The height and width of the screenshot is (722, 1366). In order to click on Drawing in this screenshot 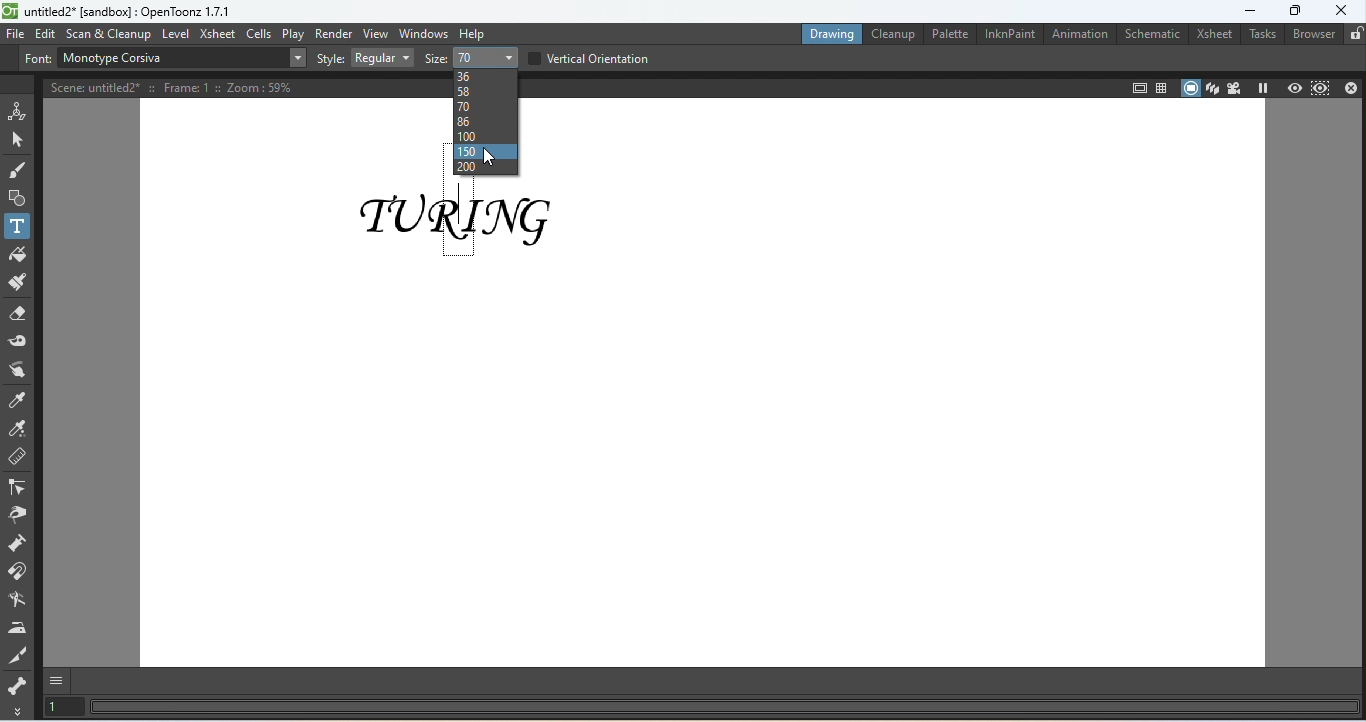, I will do `click(828, 34)`.